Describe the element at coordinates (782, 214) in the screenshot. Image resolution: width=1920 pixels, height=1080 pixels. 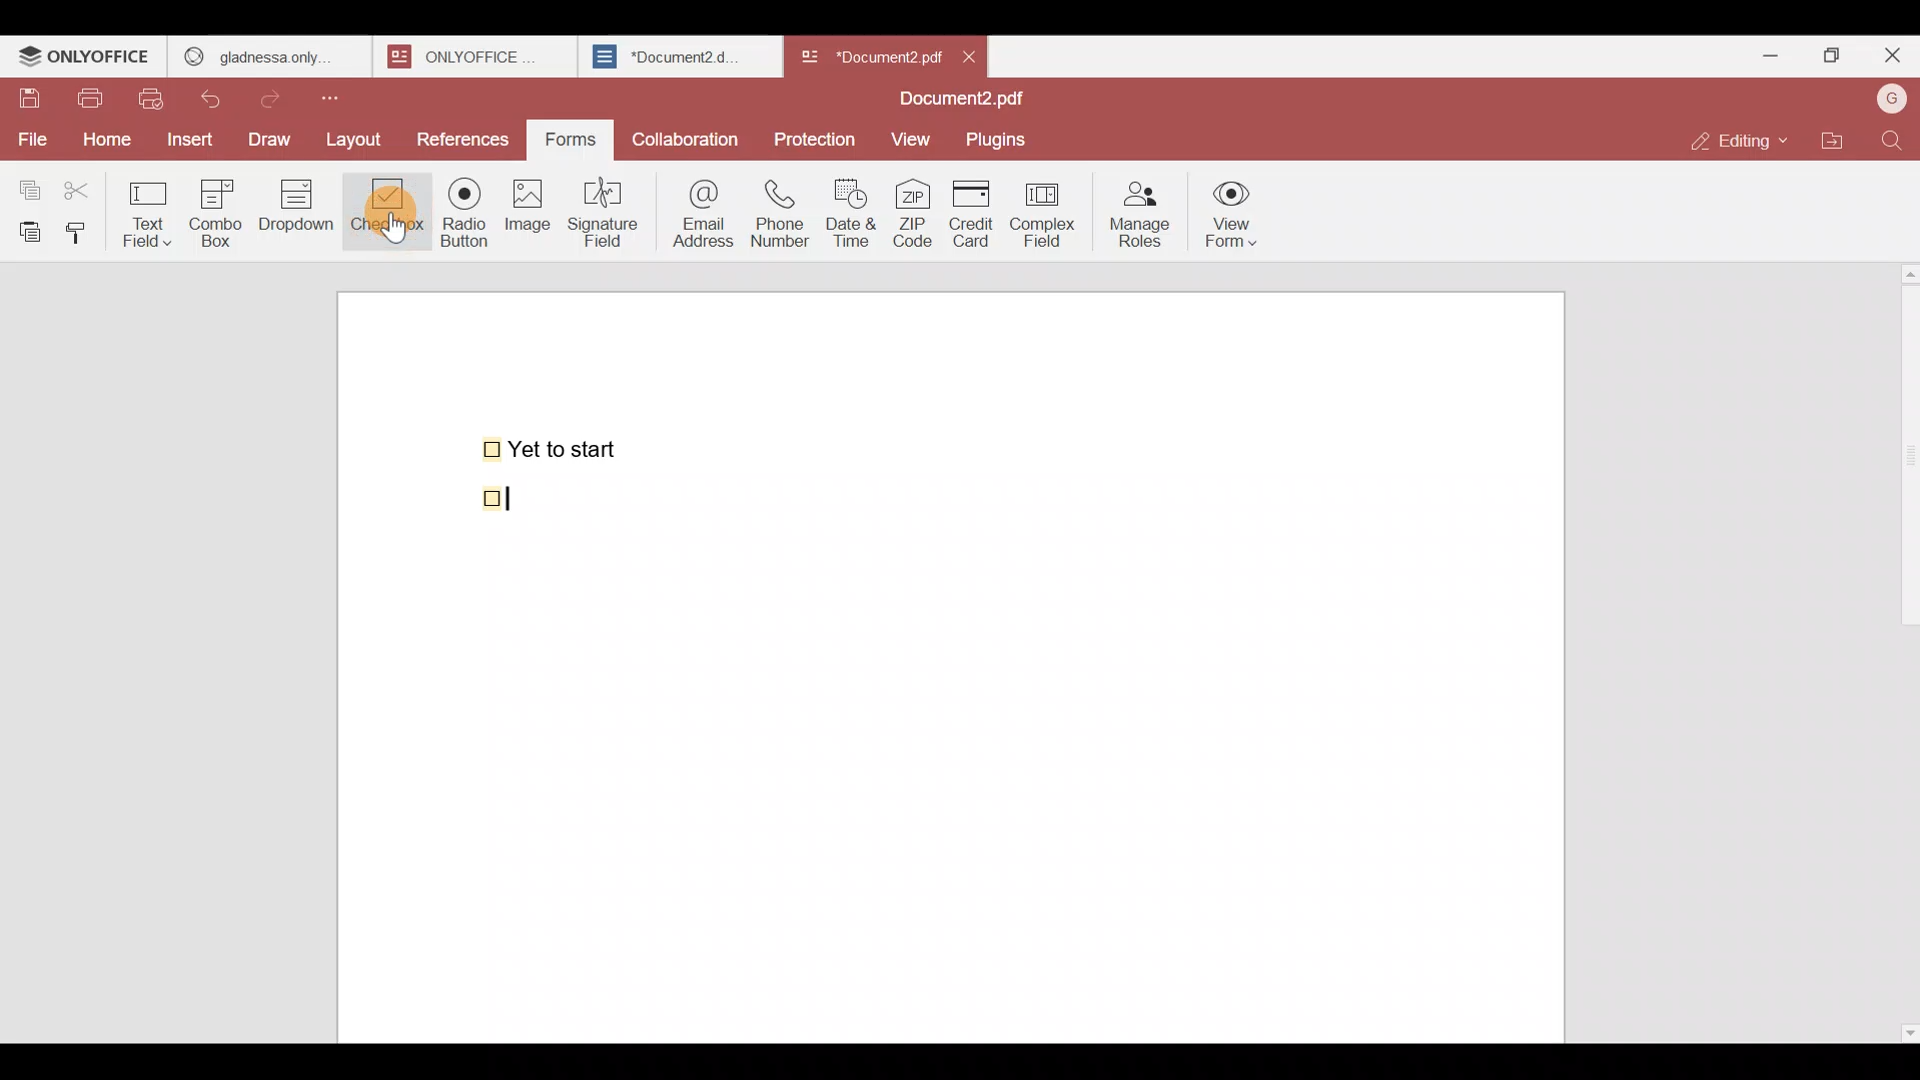
I see `Phone number` at that location.